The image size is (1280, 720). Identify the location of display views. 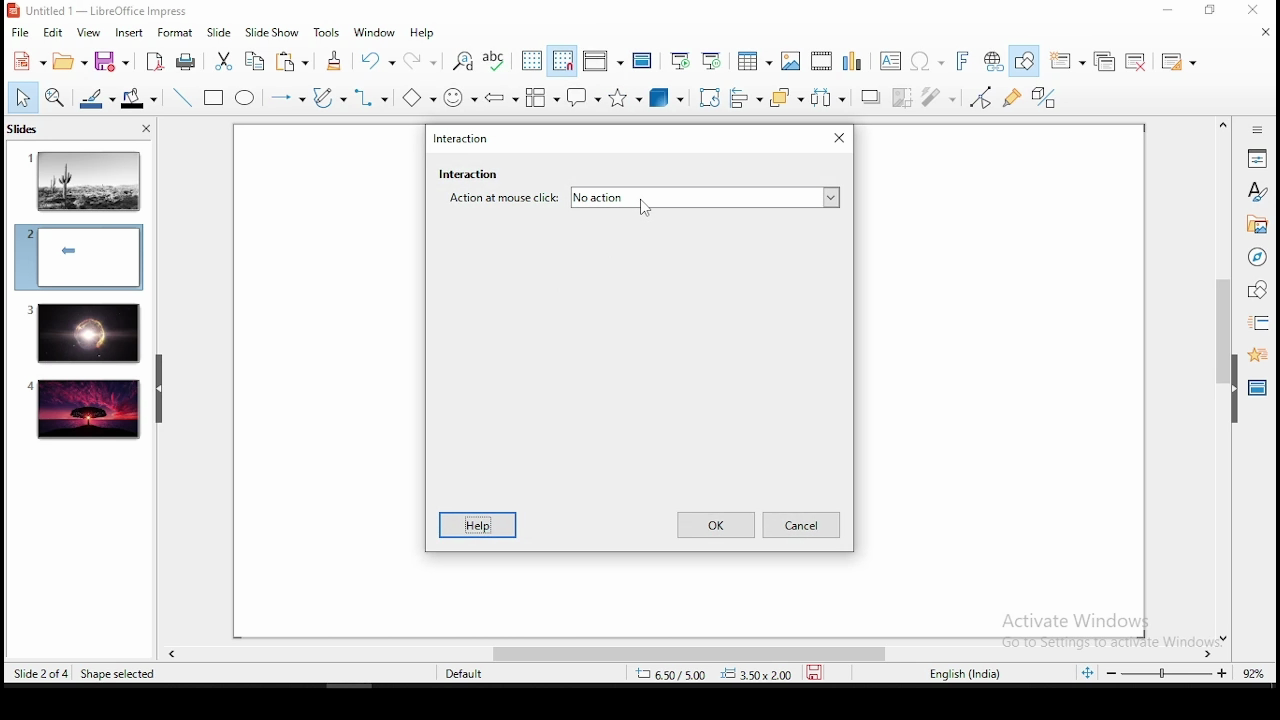
(603, 61).